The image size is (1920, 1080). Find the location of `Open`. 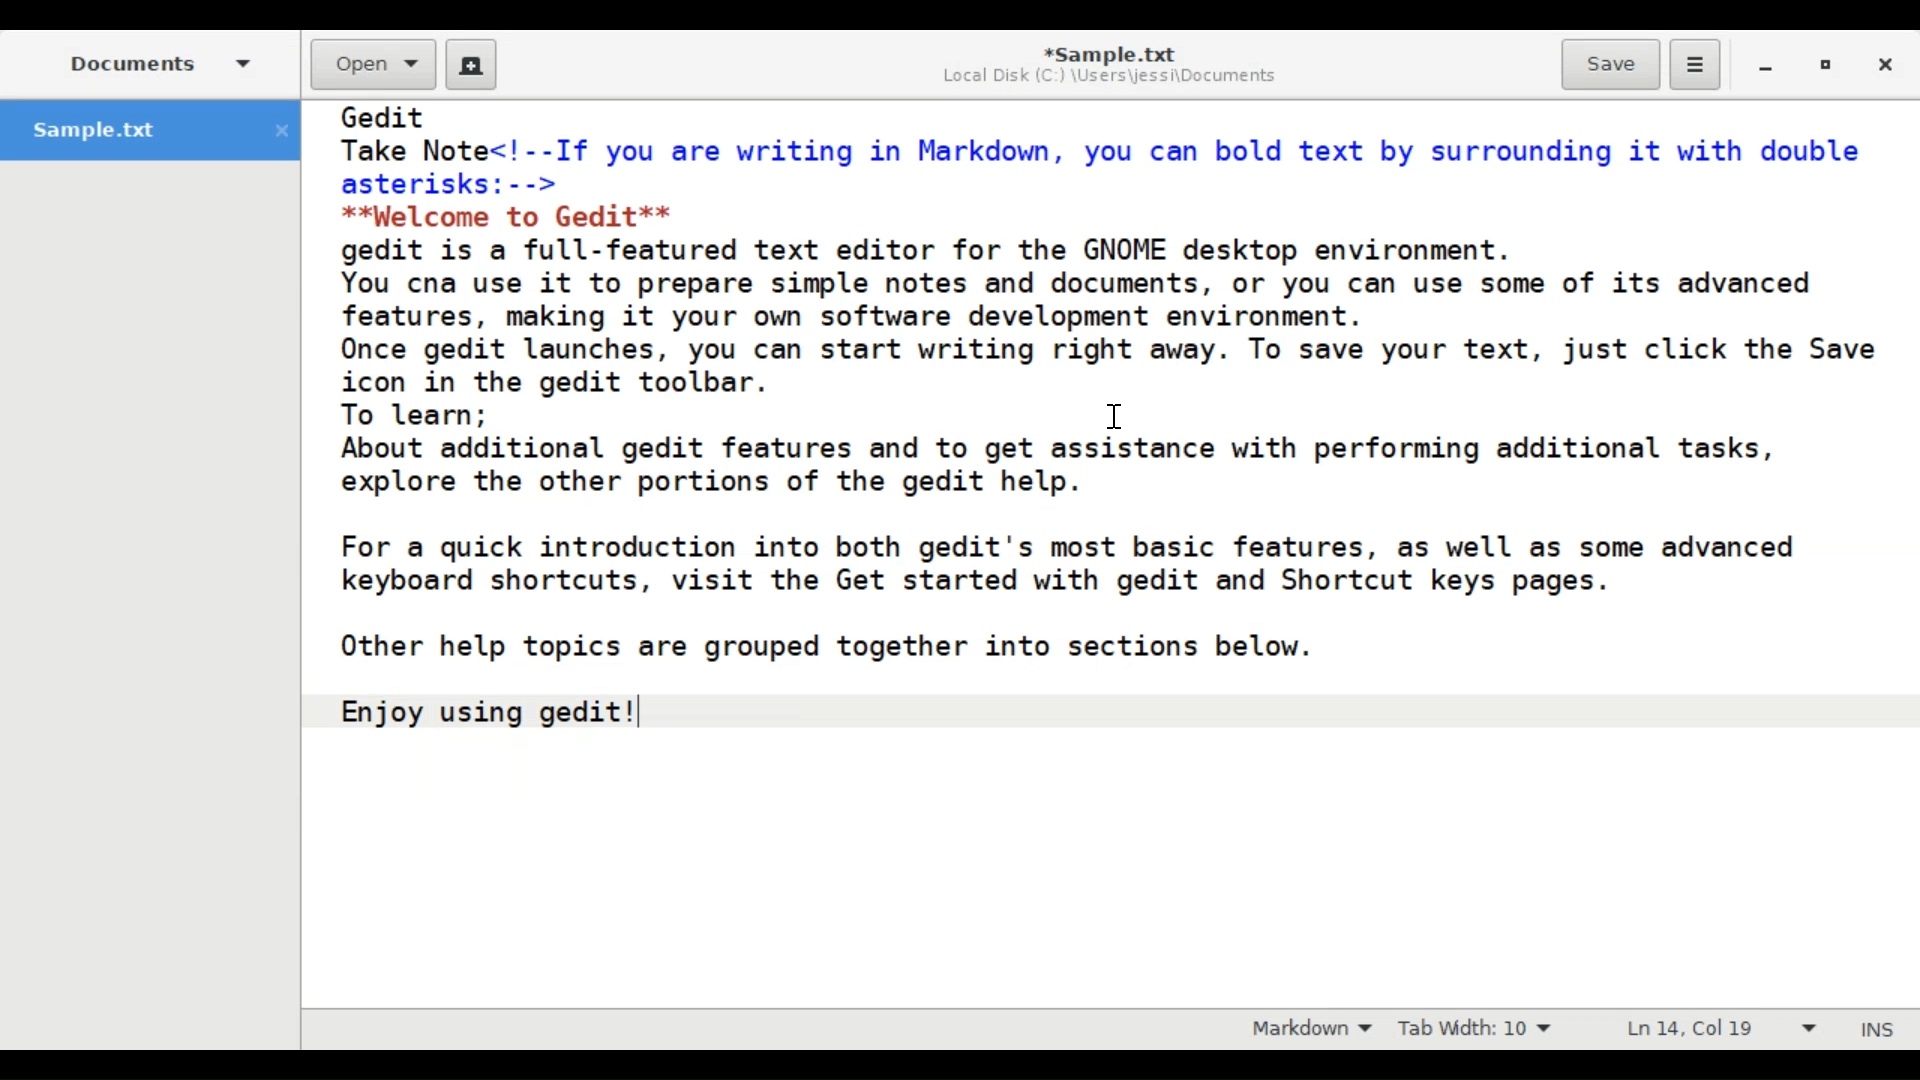

Open is located at coordinates (371, 64).